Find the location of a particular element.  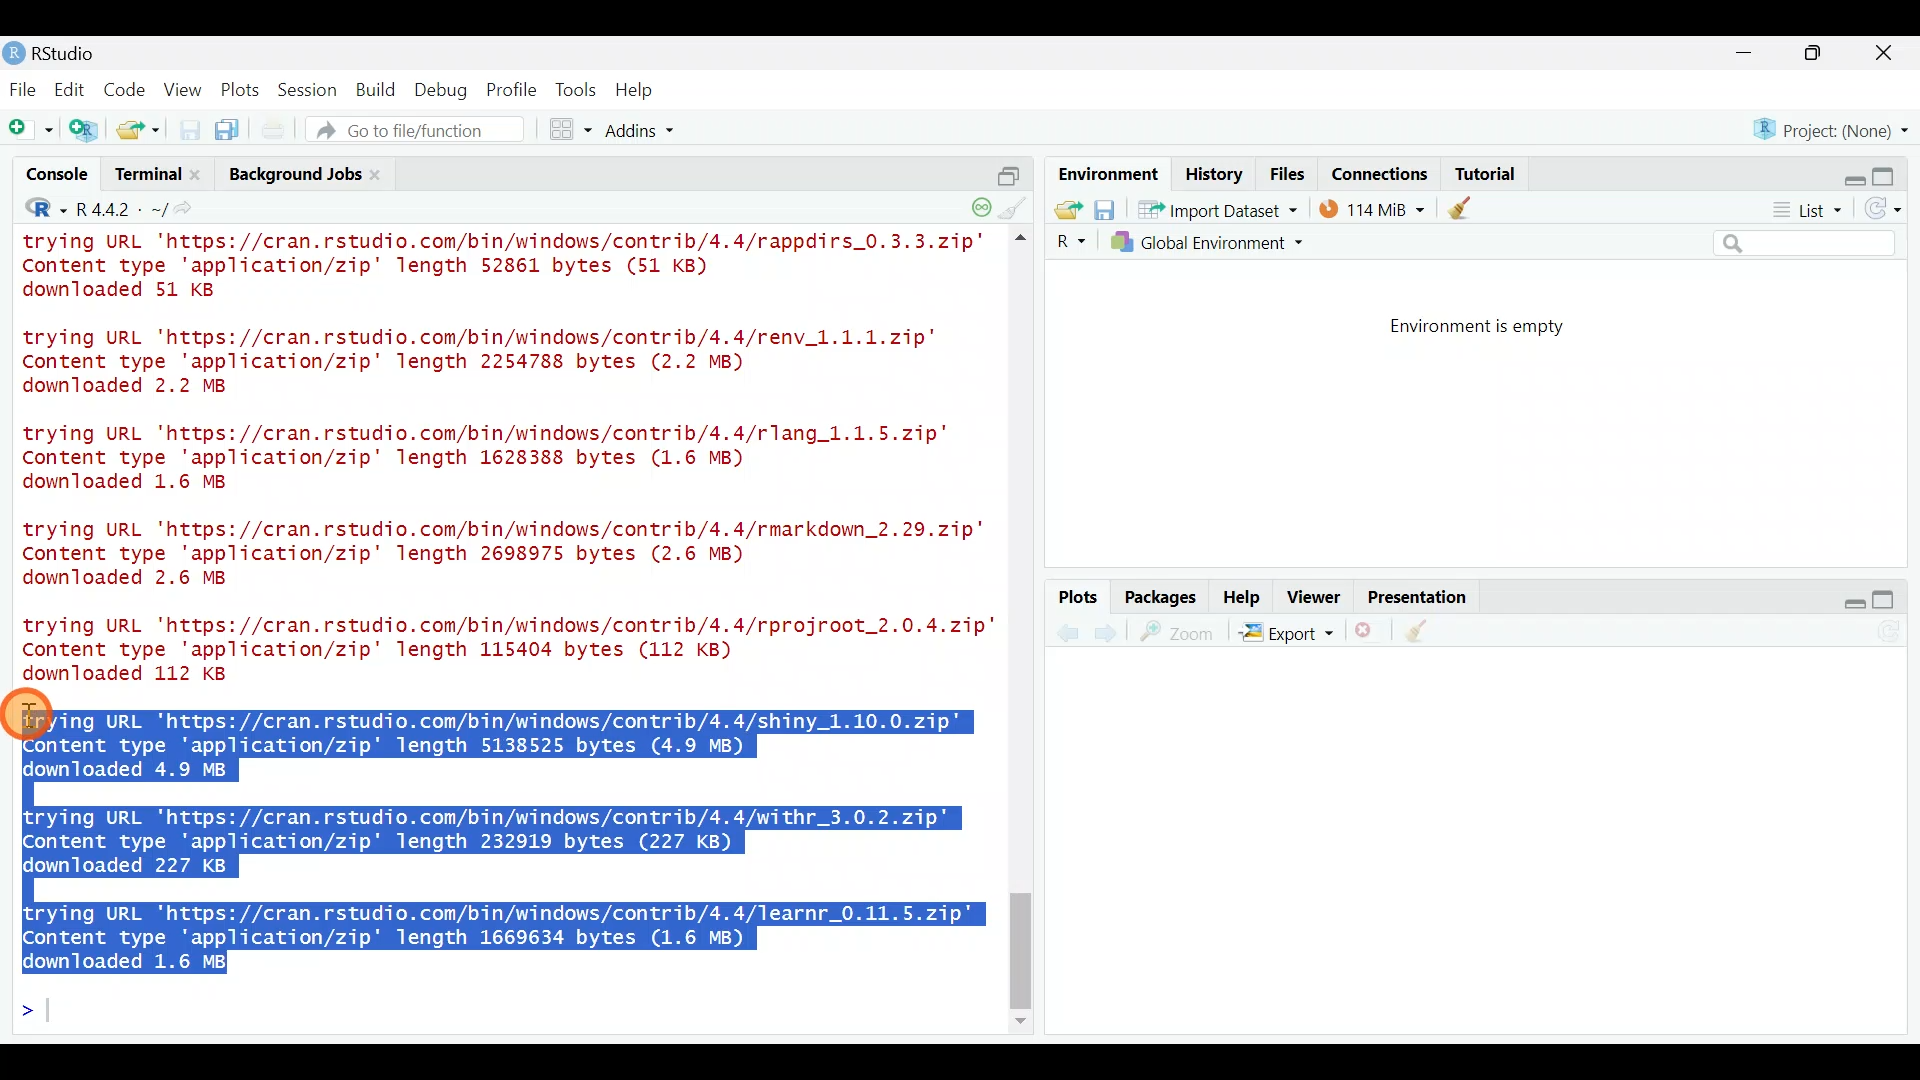

Restore down is located at coordinates (1846, 173).